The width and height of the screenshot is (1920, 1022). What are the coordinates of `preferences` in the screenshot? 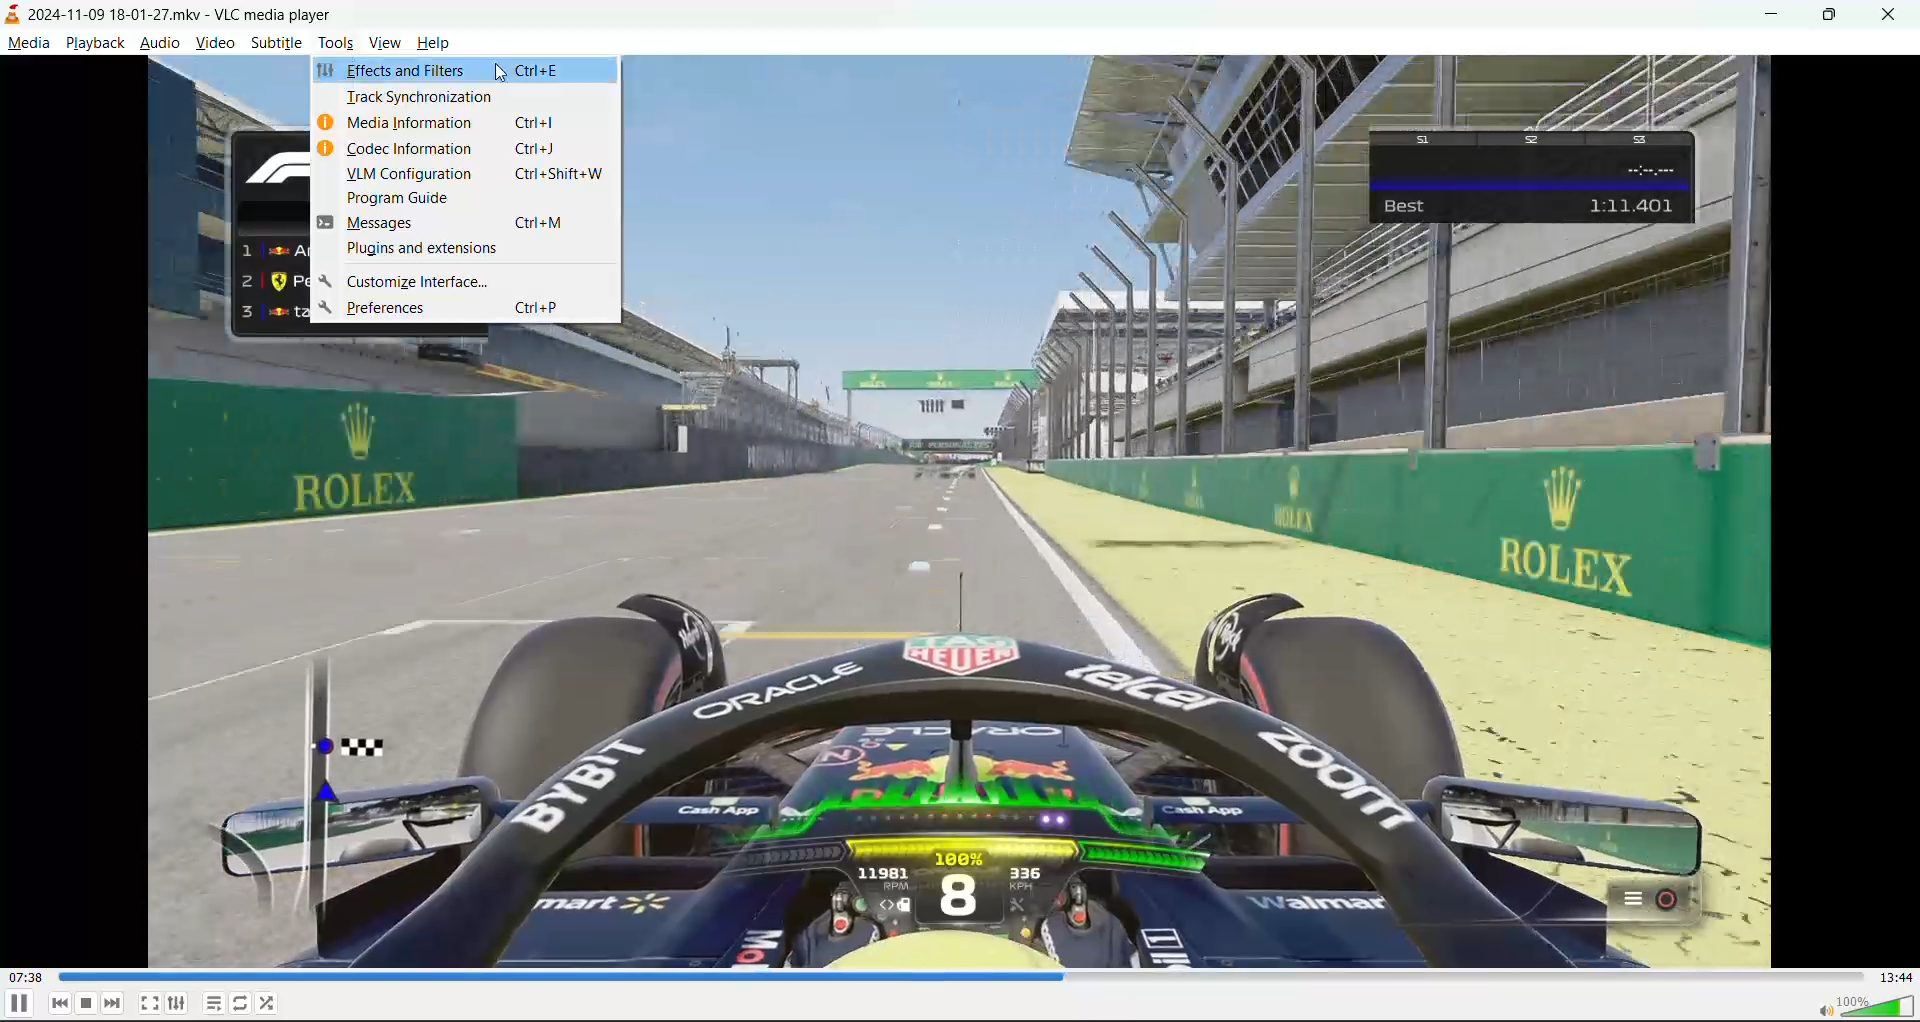 It's located at (478, 309).